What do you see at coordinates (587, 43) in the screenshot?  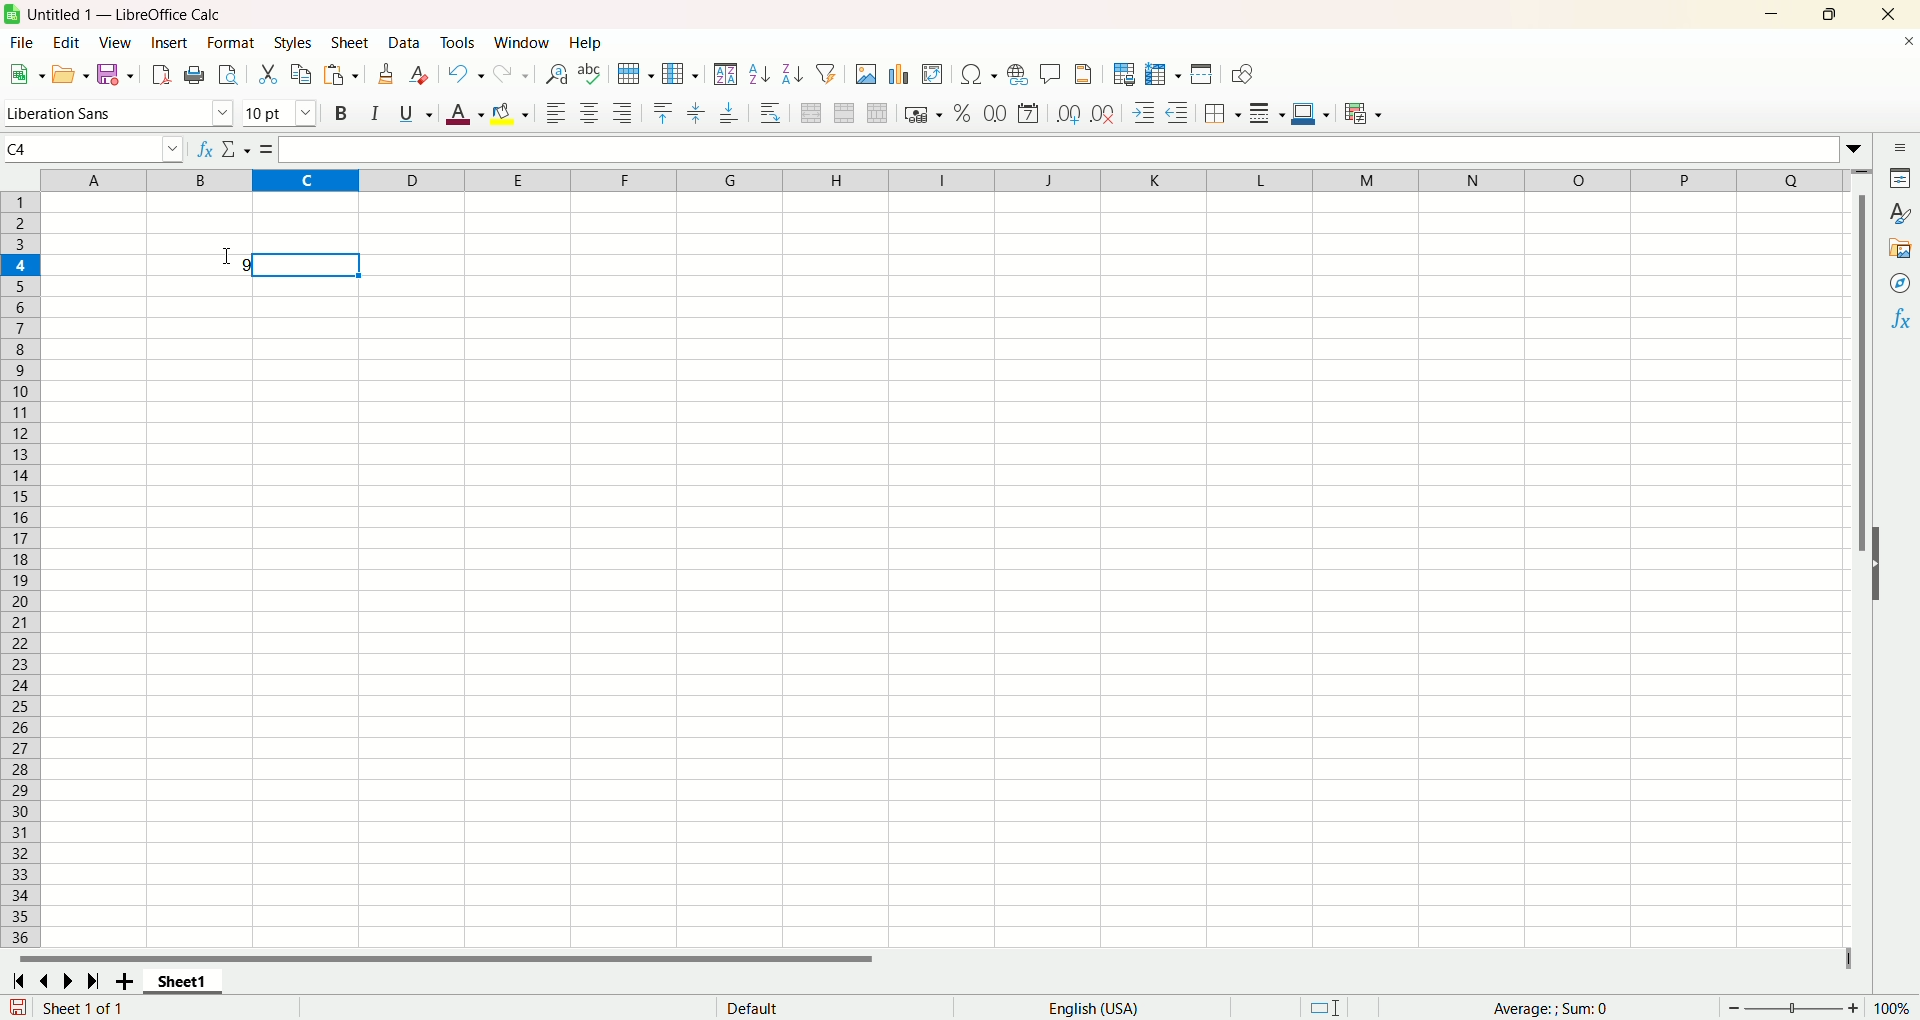 I see `help` at bounding box center [587, 43].